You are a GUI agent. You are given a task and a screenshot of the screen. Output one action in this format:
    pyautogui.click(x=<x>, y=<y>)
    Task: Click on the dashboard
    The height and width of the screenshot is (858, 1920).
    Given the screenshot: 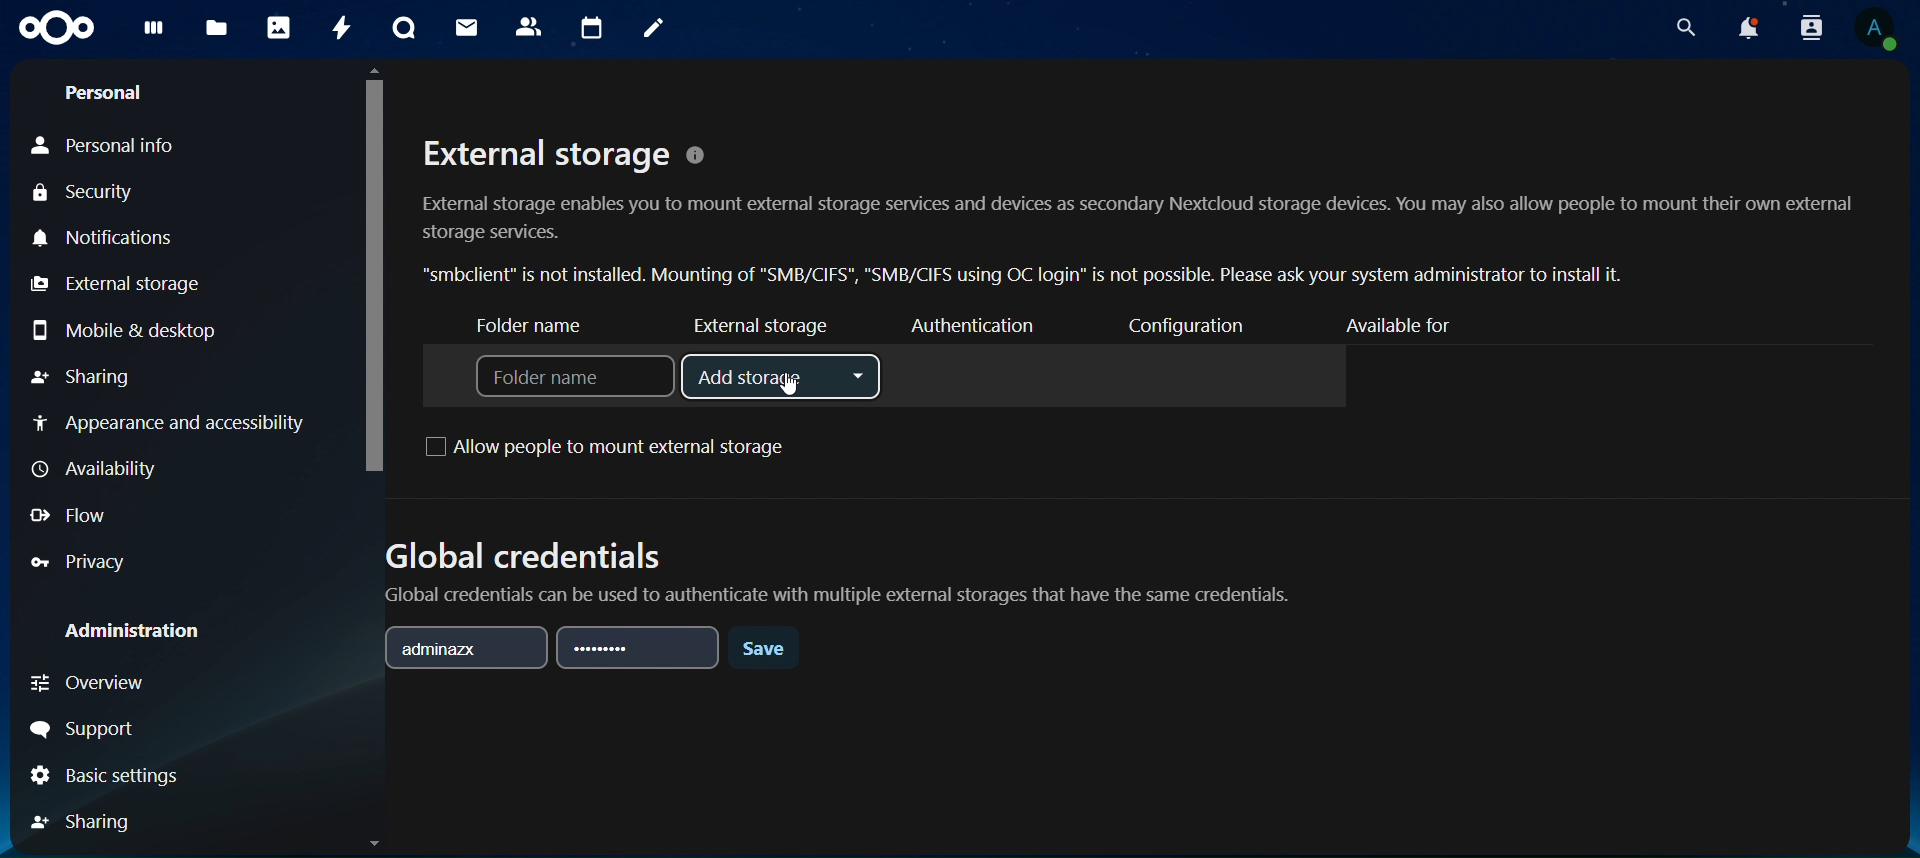 What is the action you would take?
    pyautogui.click(x=155, y=32)
    